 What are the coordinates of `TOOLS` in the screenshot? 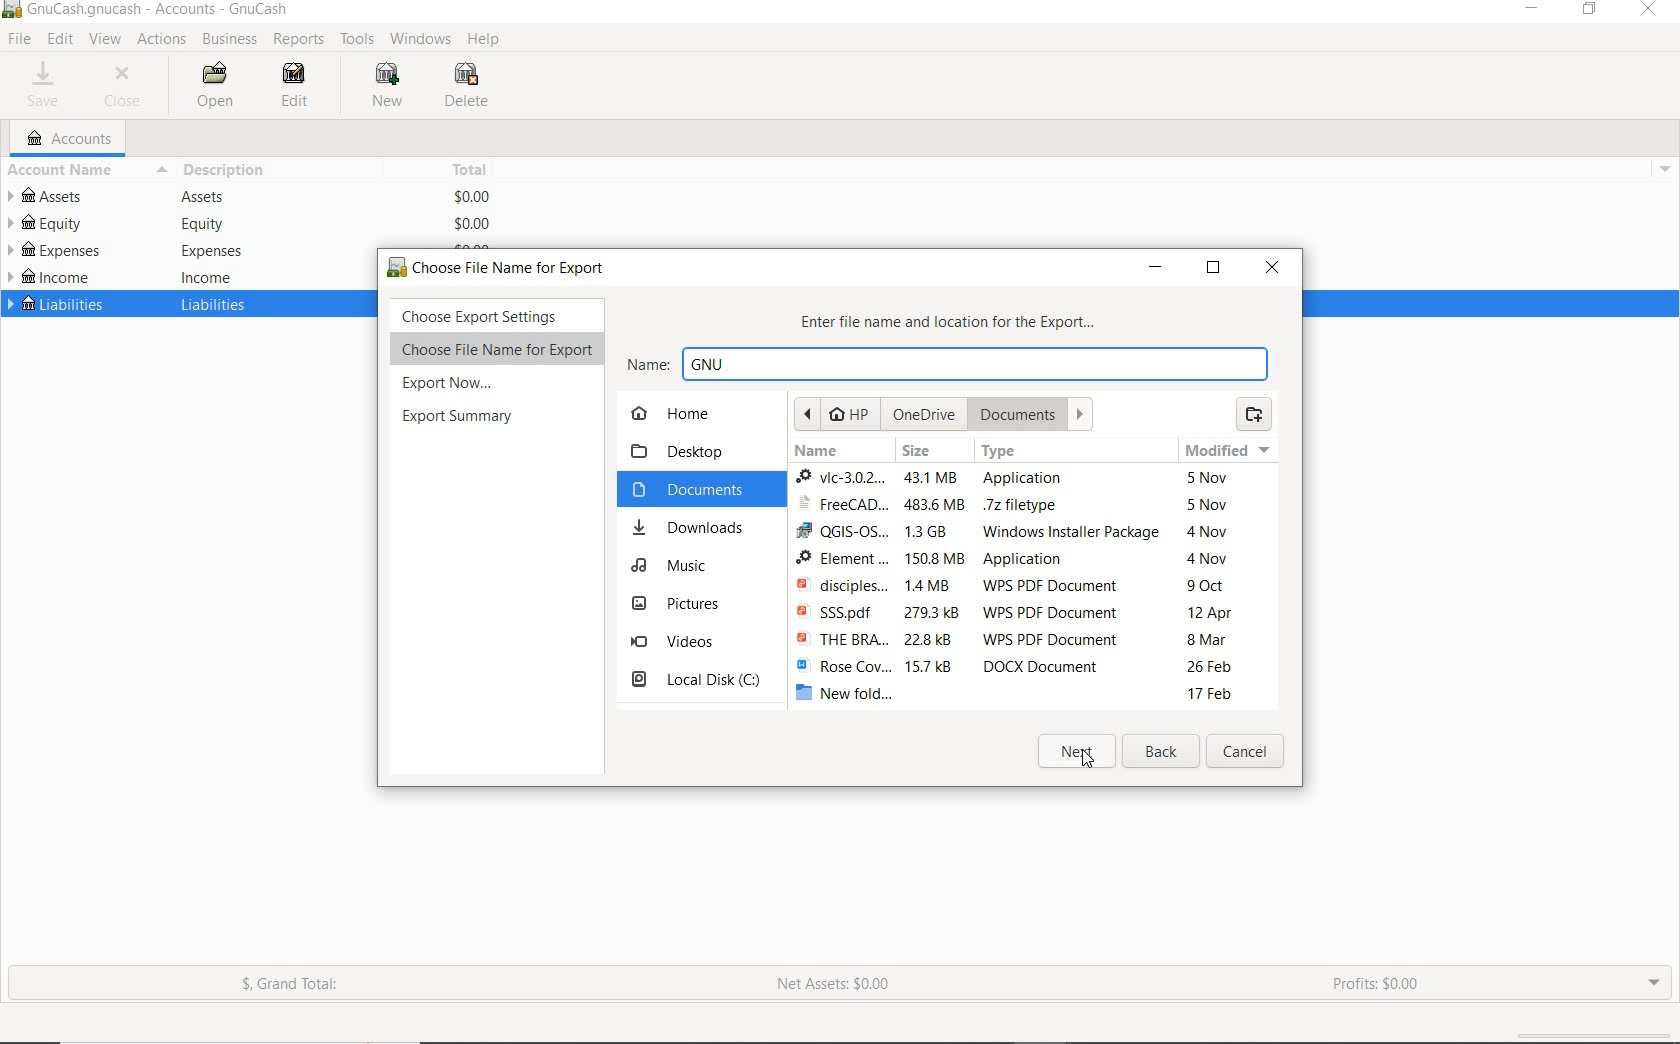 It's located at (358, 40).